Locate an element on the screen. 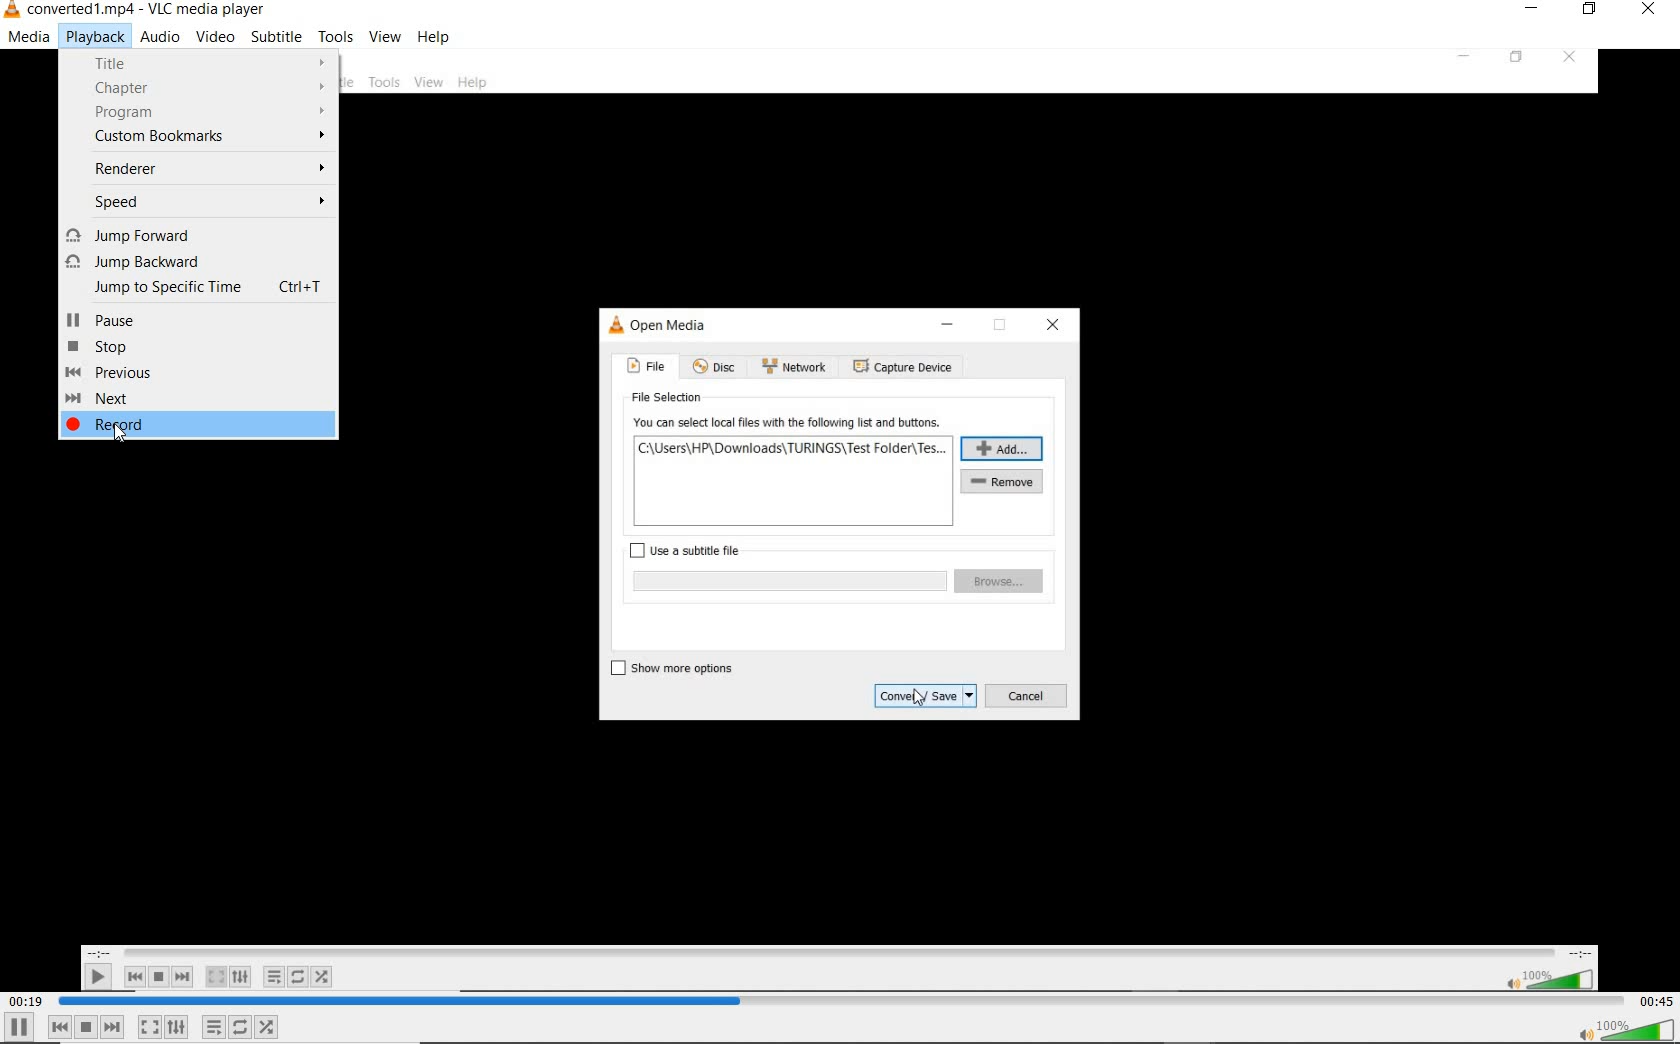 The width and height of the screenshot is (1680, 1044). seek bar is located at coordinates (842, 1000).